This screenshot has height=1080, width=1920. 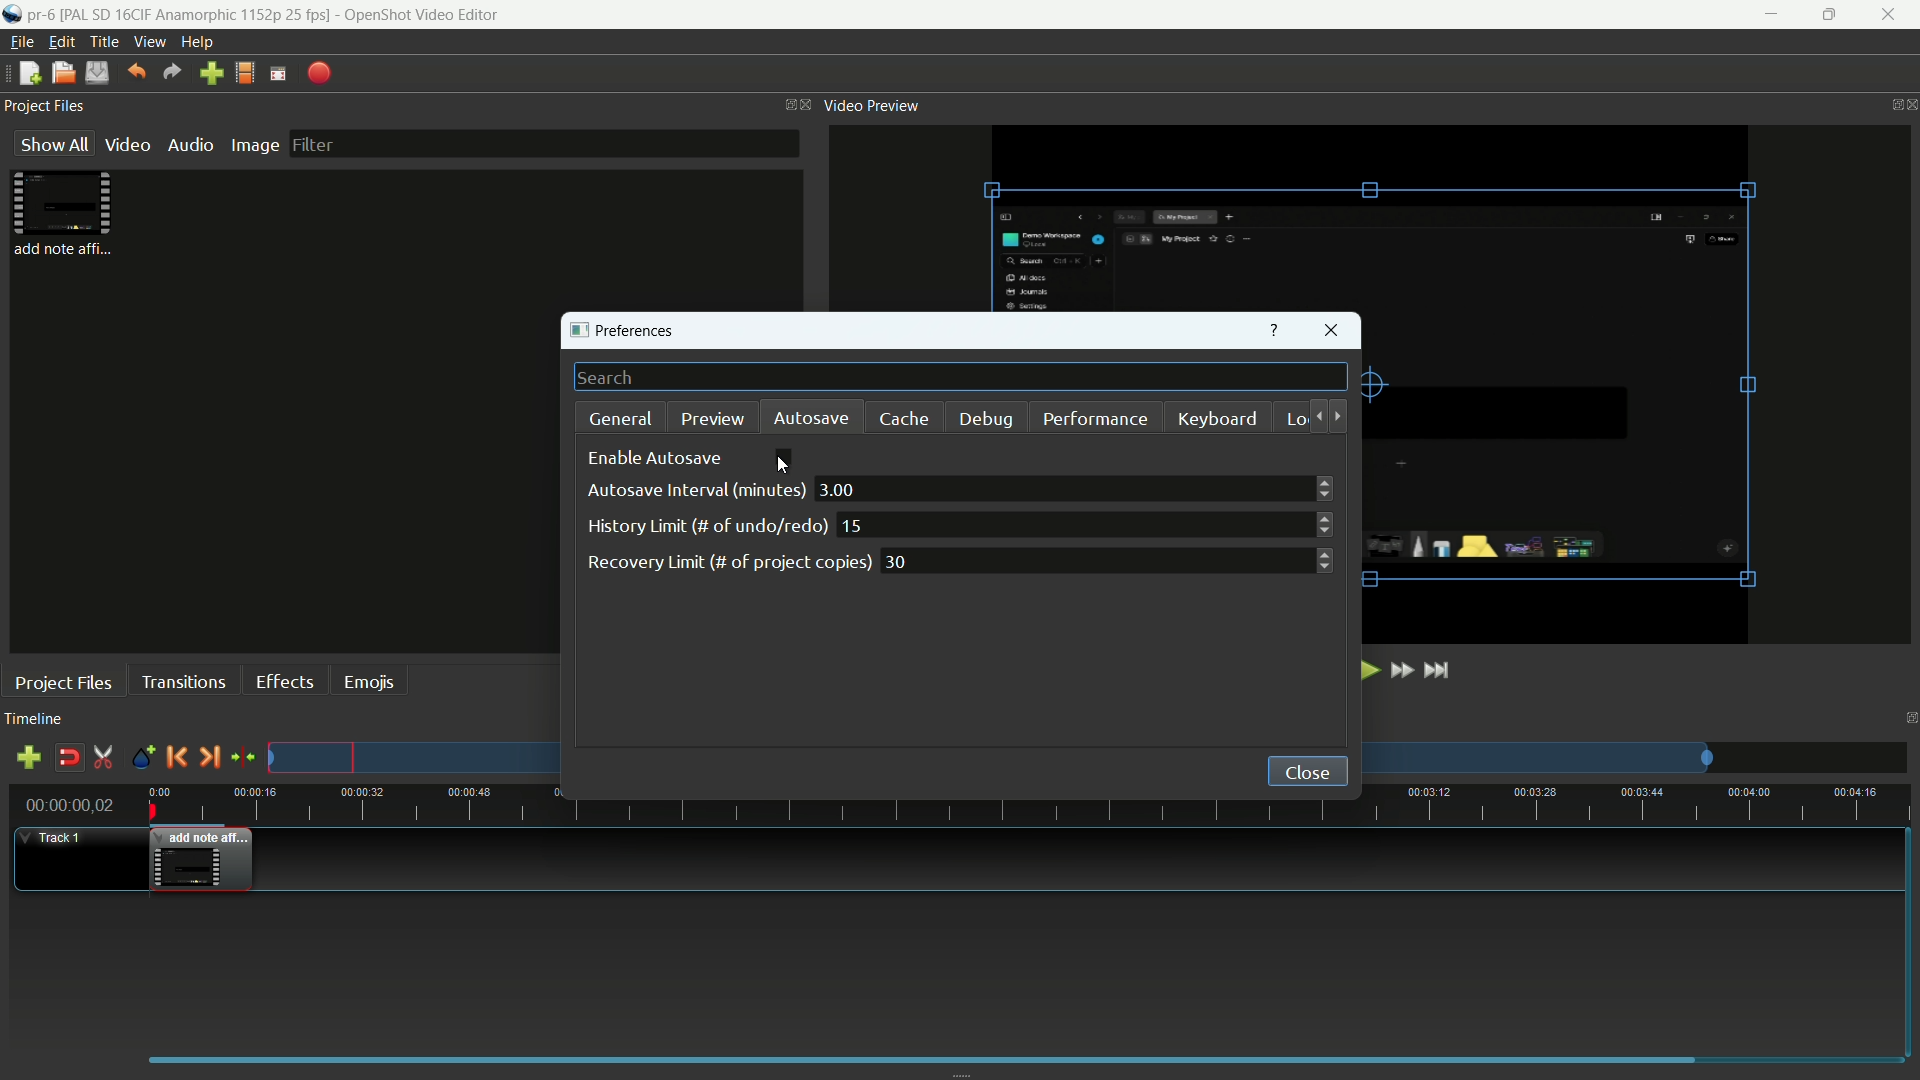 What do you see at coordinates (17, 44) in the screenshot?
I see `file menu` at bounding box center [17, 44].